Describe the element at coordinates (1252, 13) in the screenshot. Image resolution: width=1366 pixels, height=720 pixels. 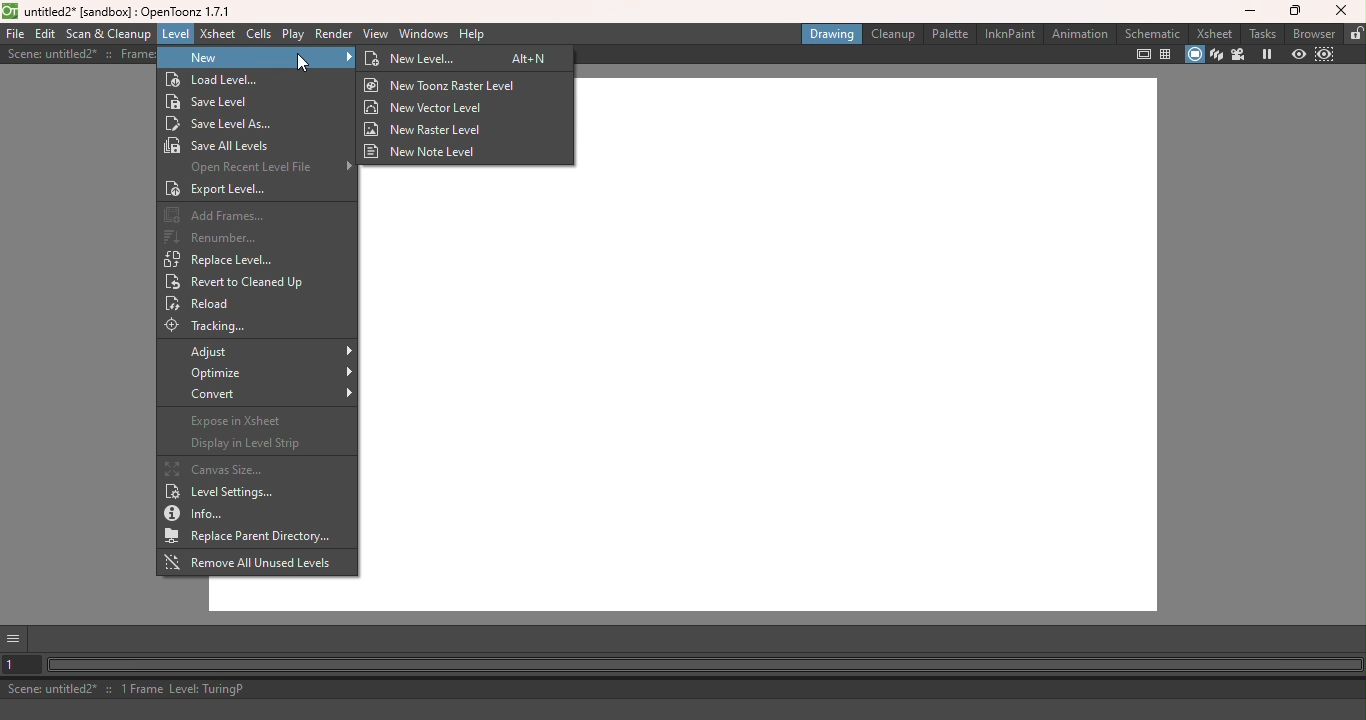
I see `Minimize` at that location.